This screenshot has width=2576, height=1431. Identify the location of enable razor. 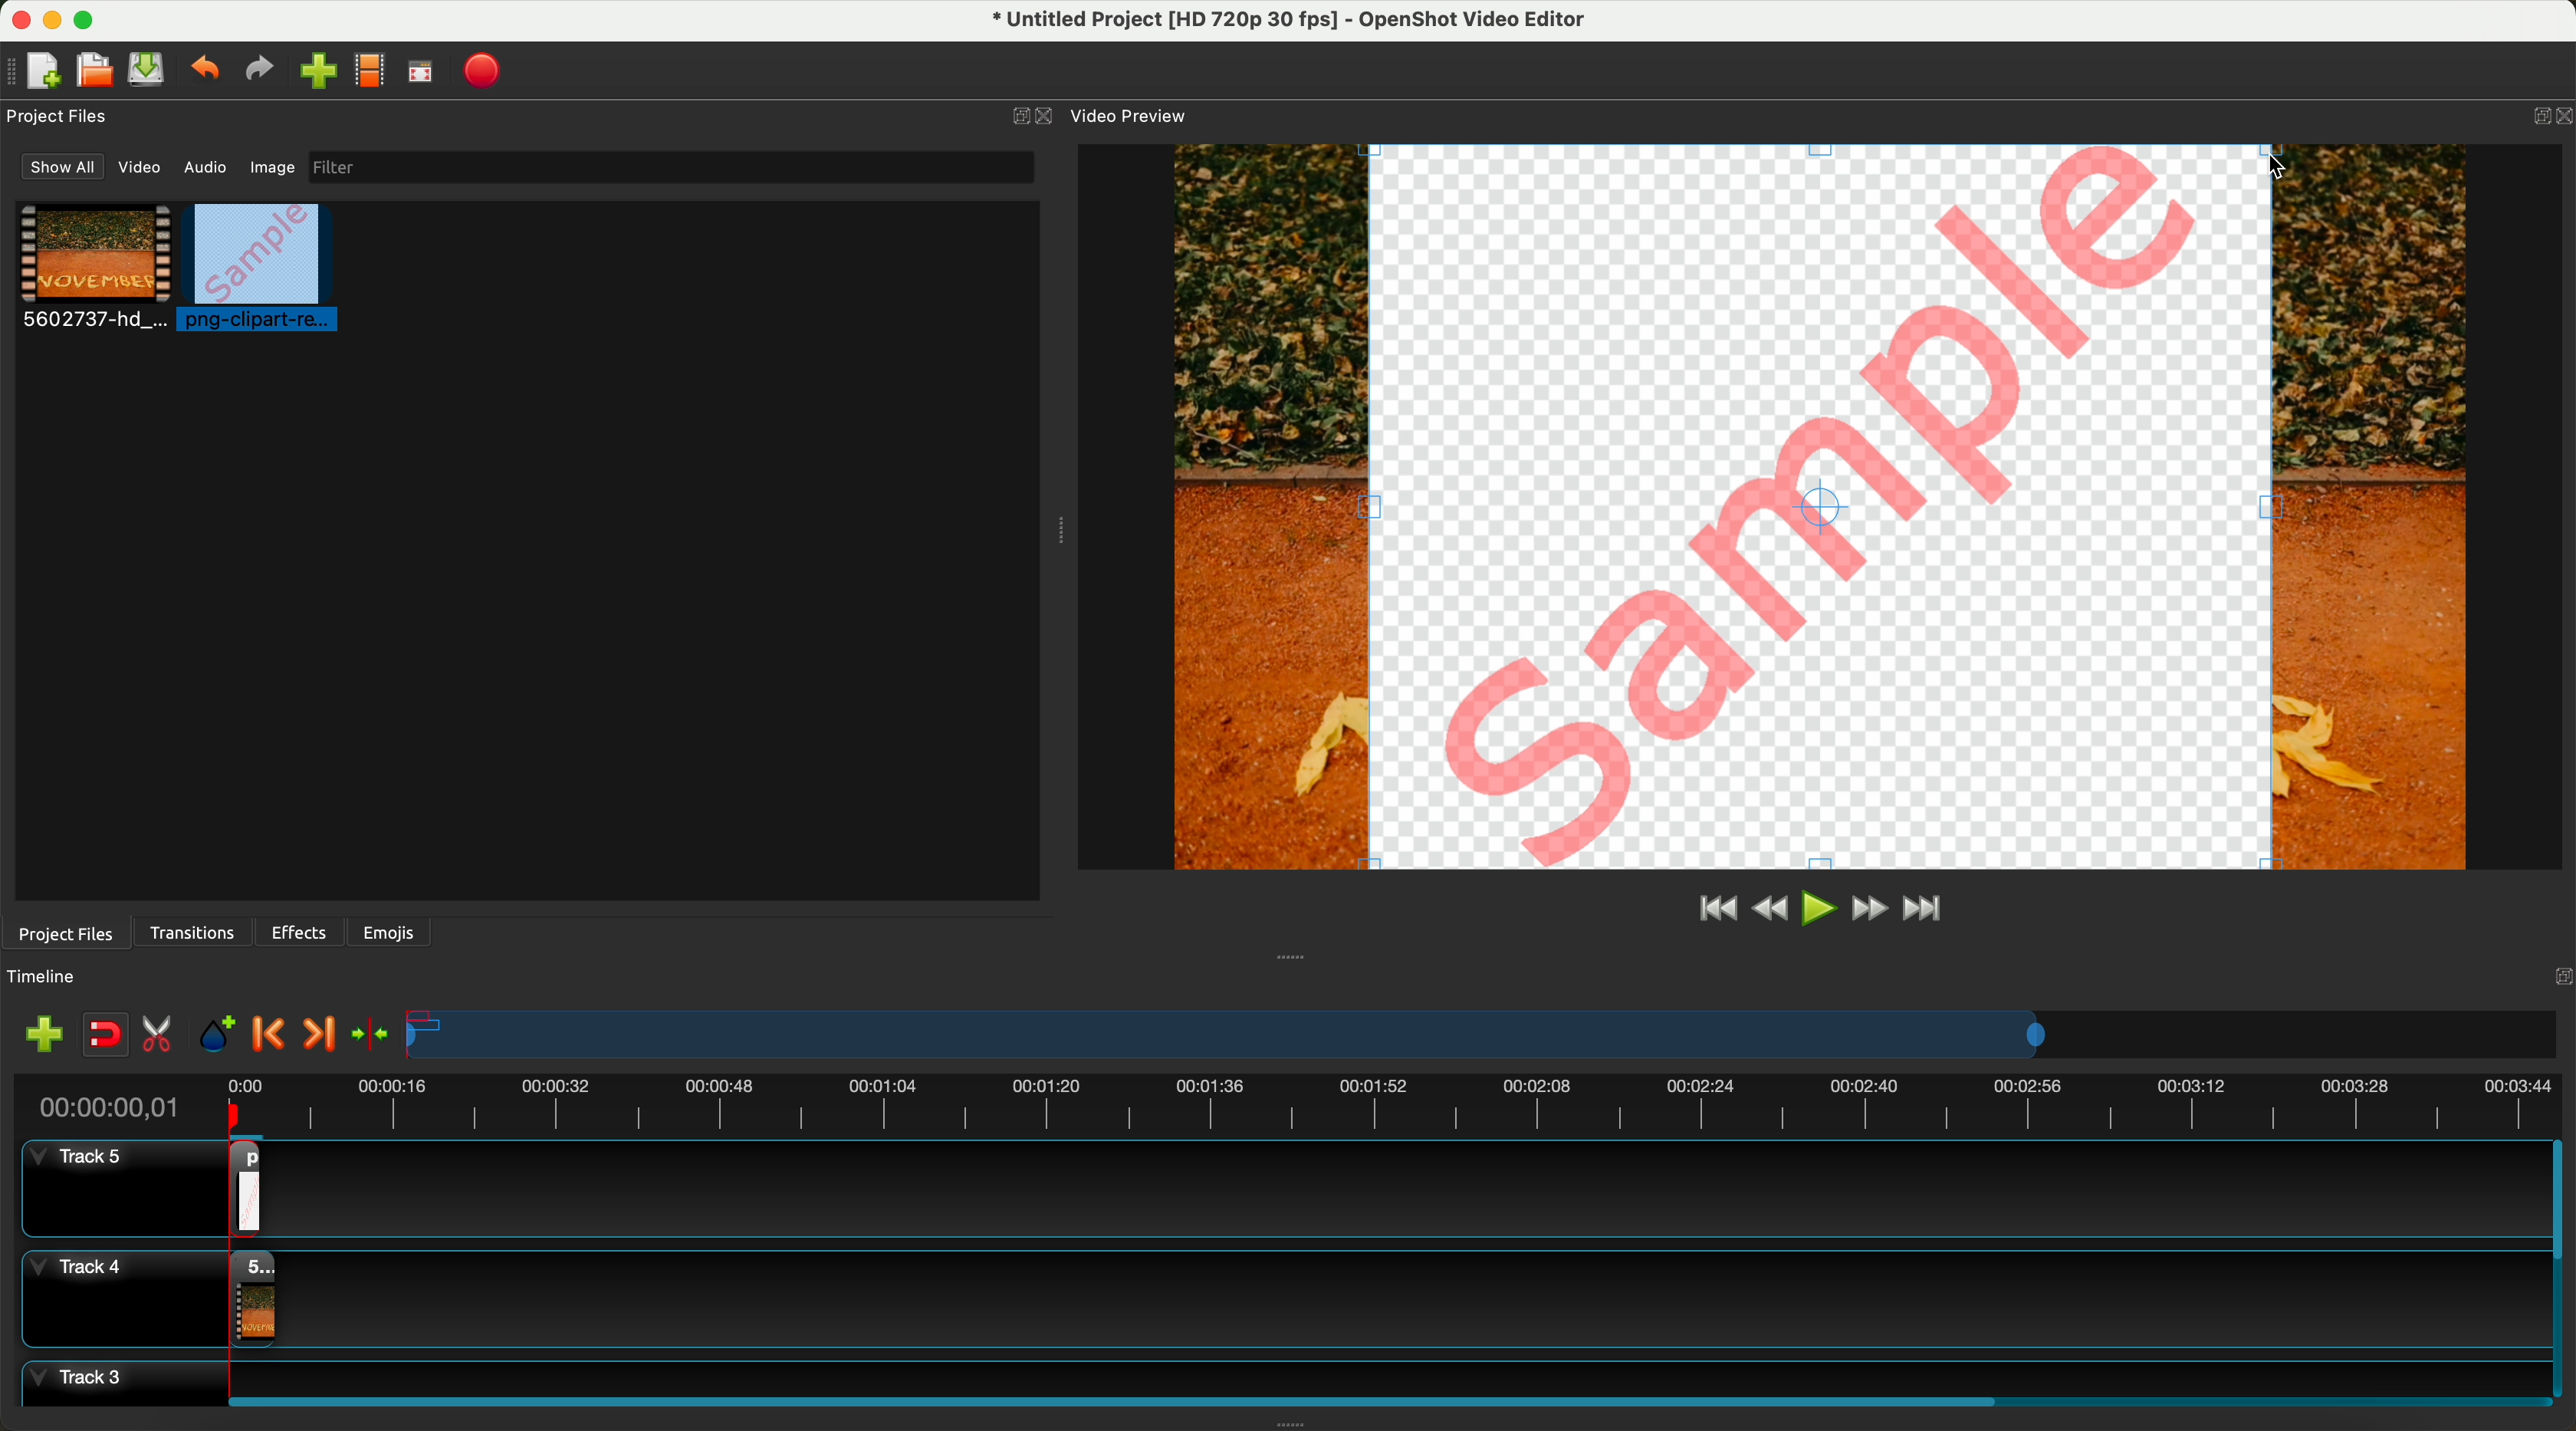
(162, 1038).